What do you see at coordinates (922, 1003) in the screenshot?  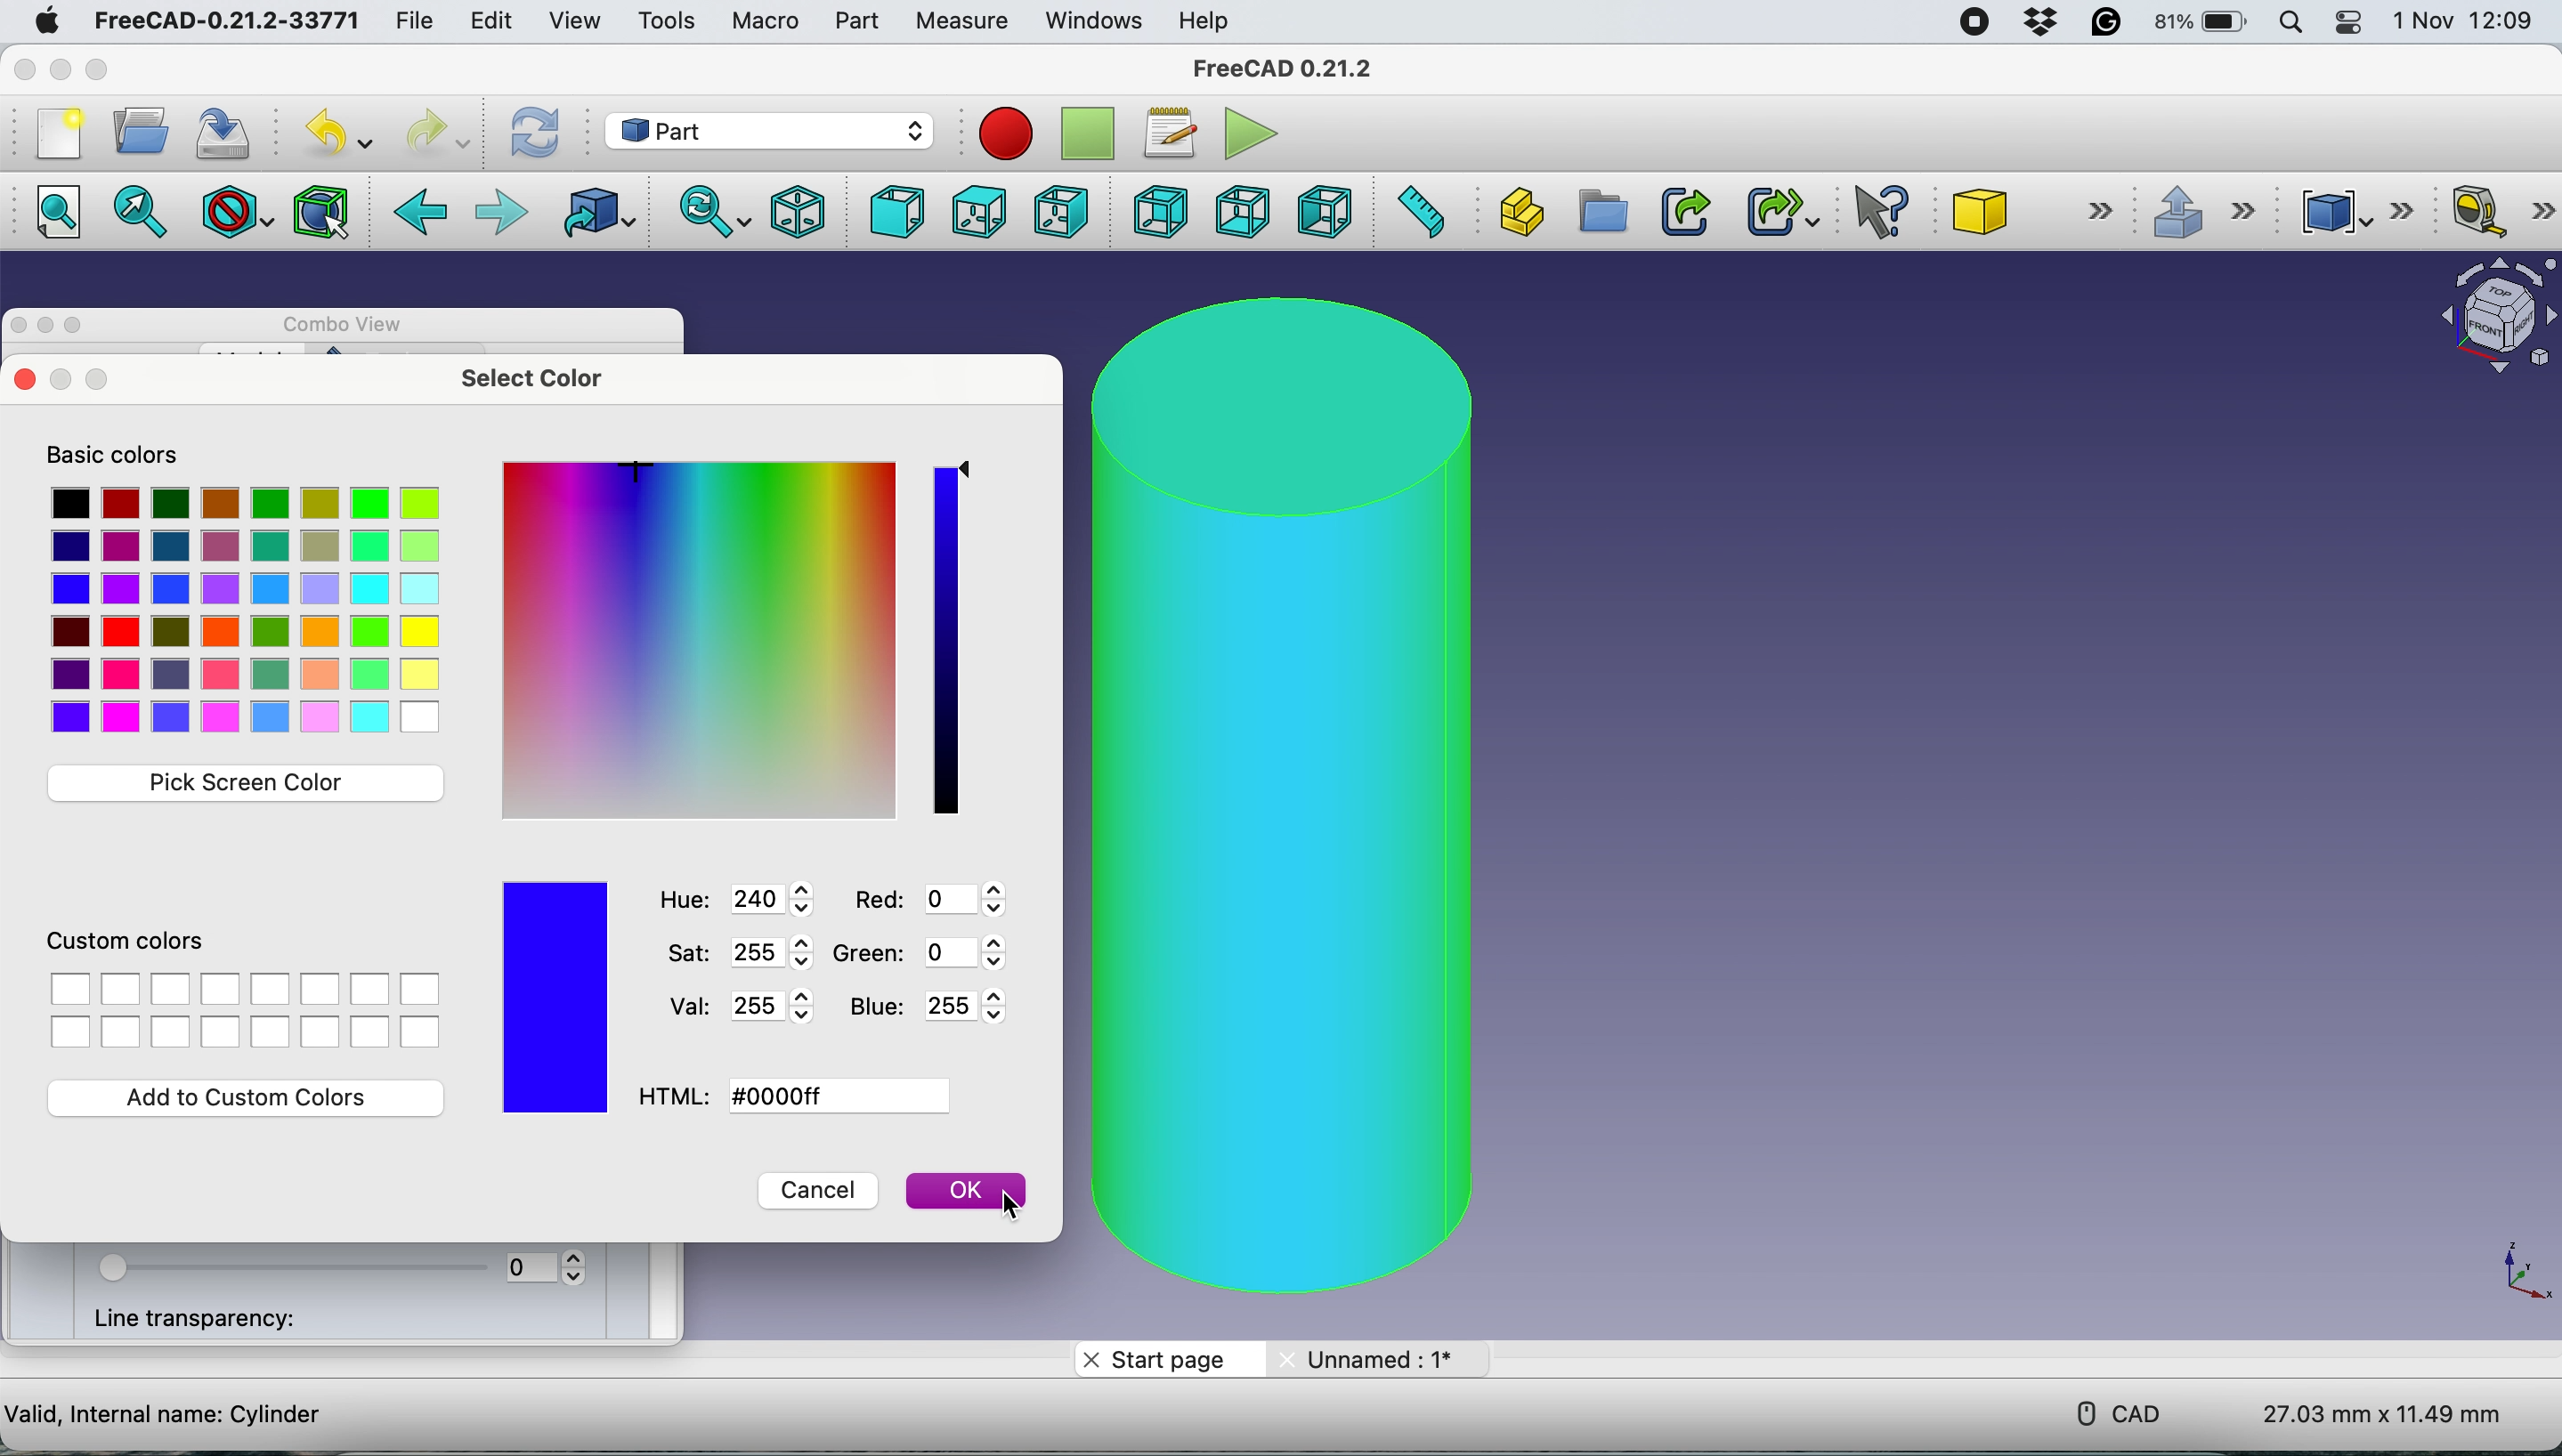 I see `blue` at bounding box center [922, 1003].